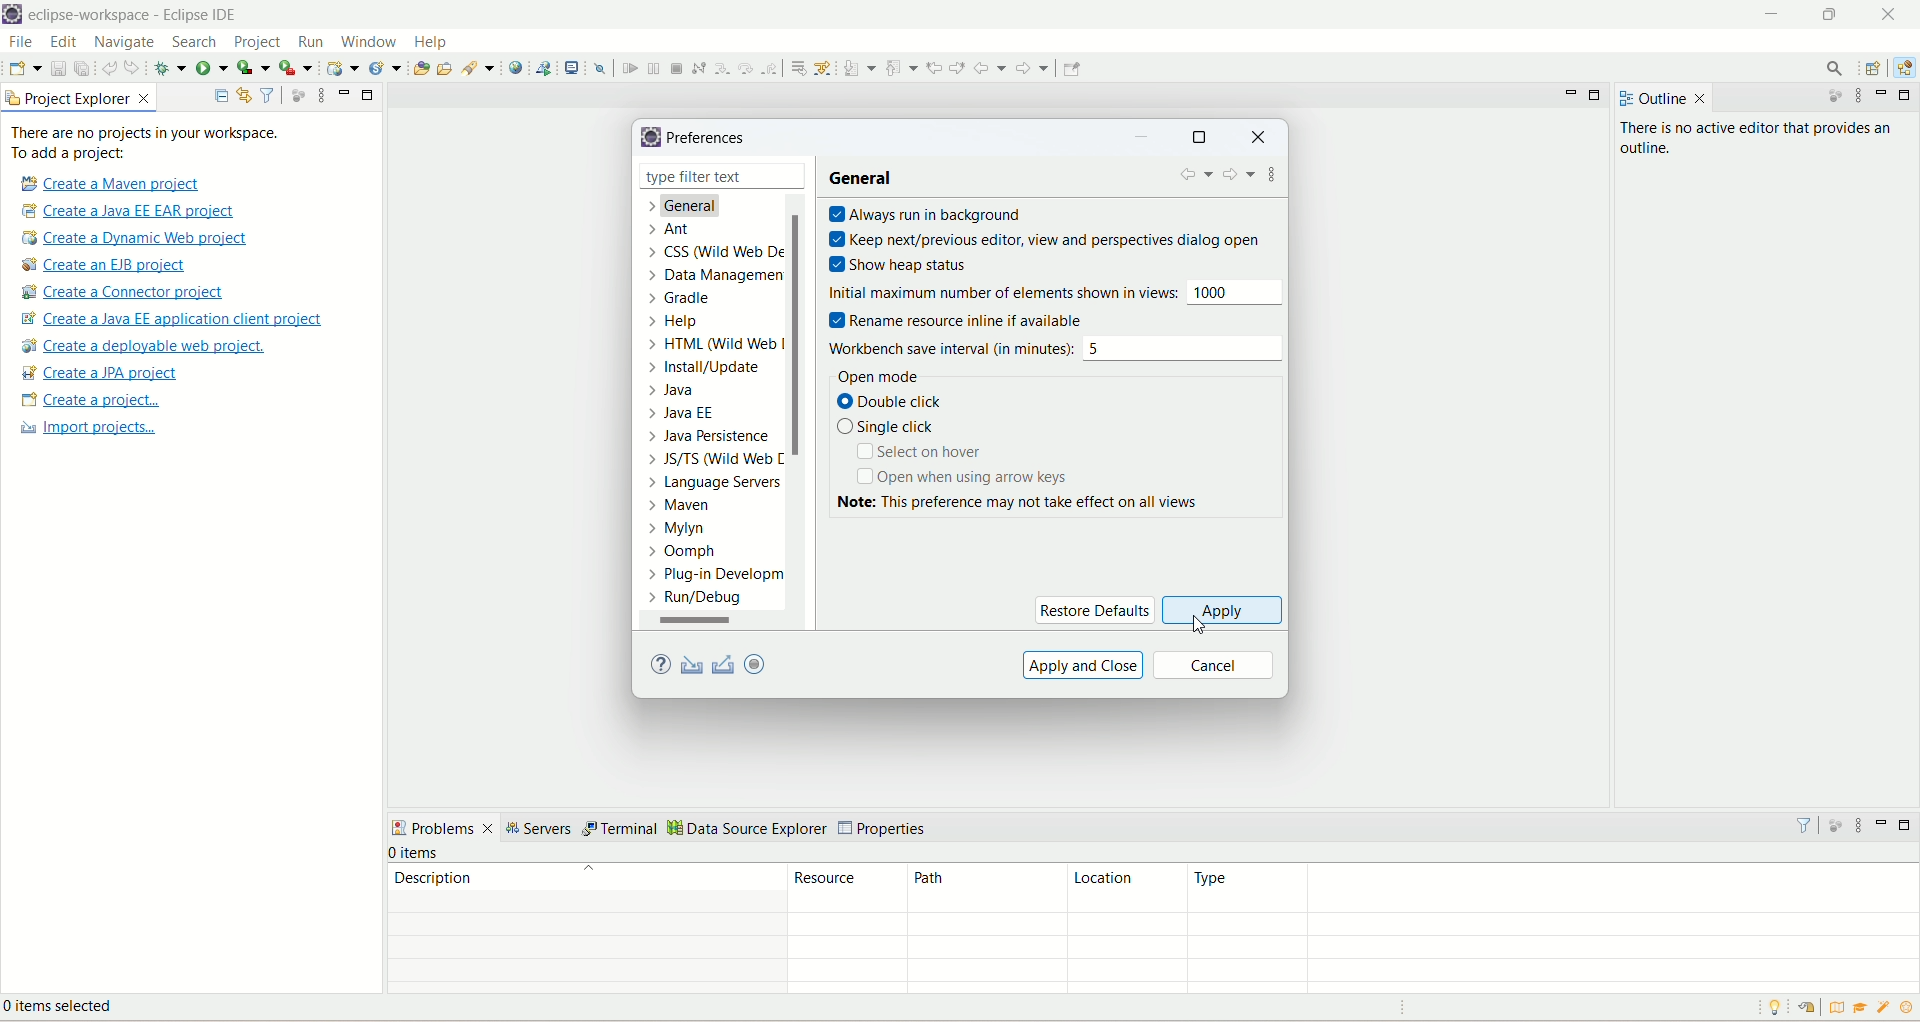 Image resolution: width=1920 pixels, height=1022 pixels. I want to click on minimize, so click(1145, 139).